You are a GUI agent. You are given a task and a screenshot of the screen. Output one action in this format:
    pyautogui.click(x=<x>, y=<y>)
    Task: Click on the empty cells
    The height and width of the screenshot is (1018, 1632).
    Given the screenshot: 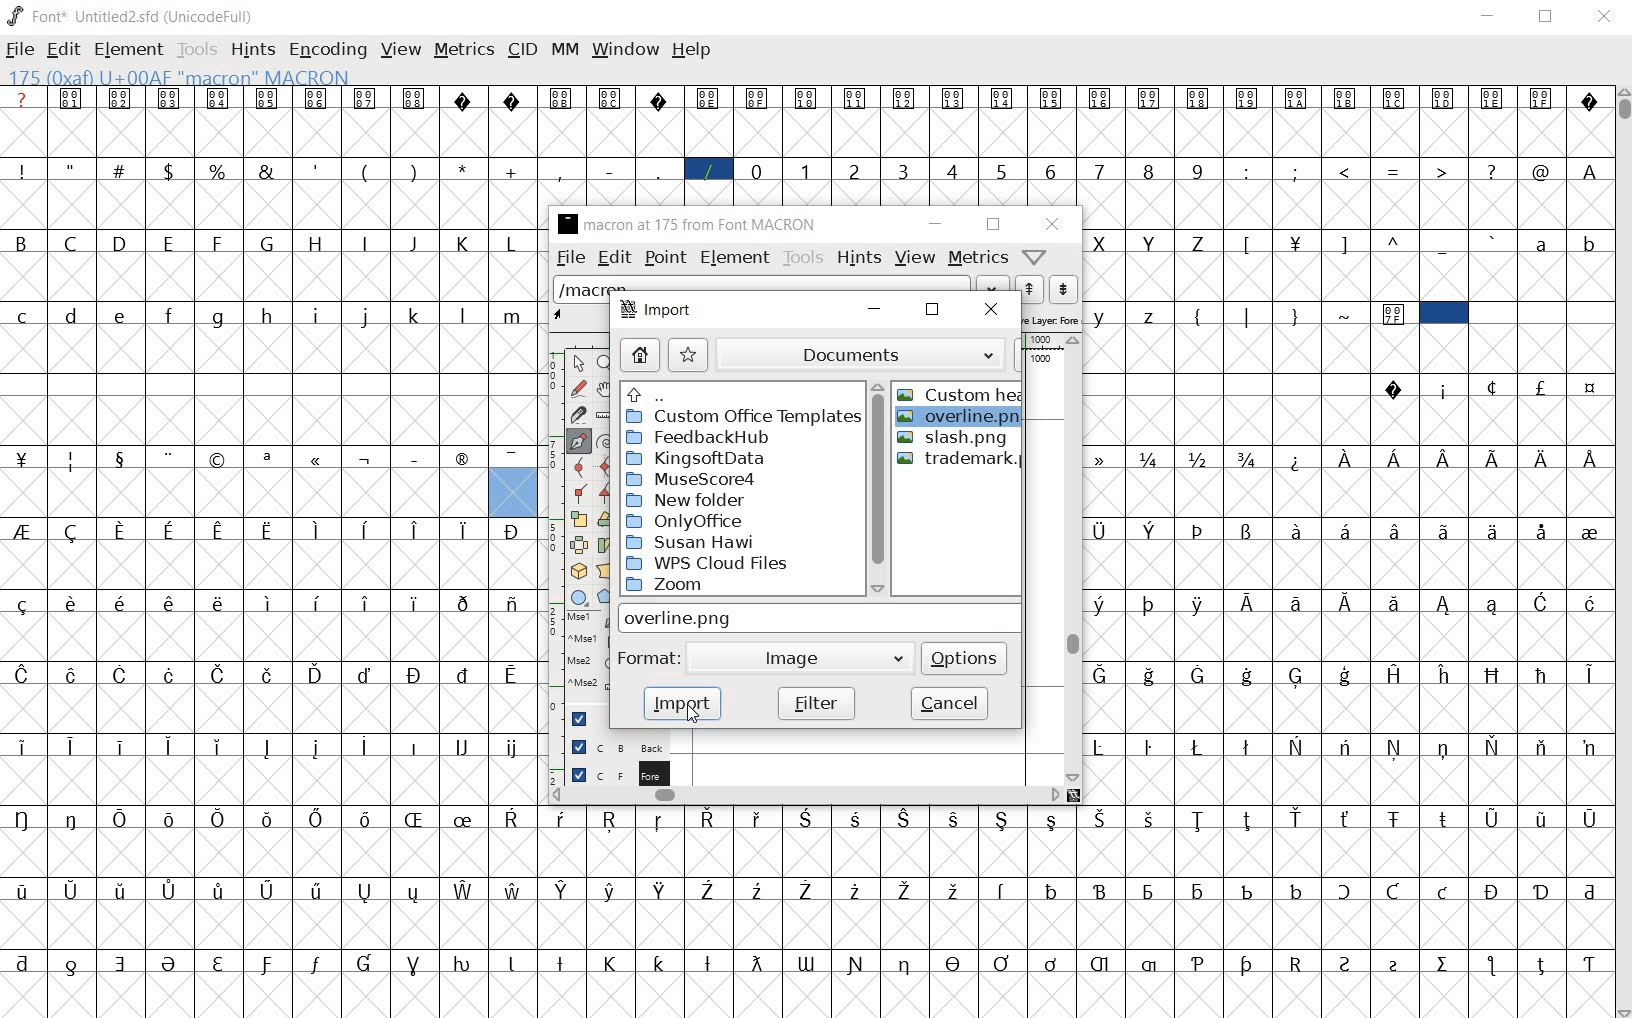 What is the action you would take?
    pyautogui.click(x=268, y=384)
    